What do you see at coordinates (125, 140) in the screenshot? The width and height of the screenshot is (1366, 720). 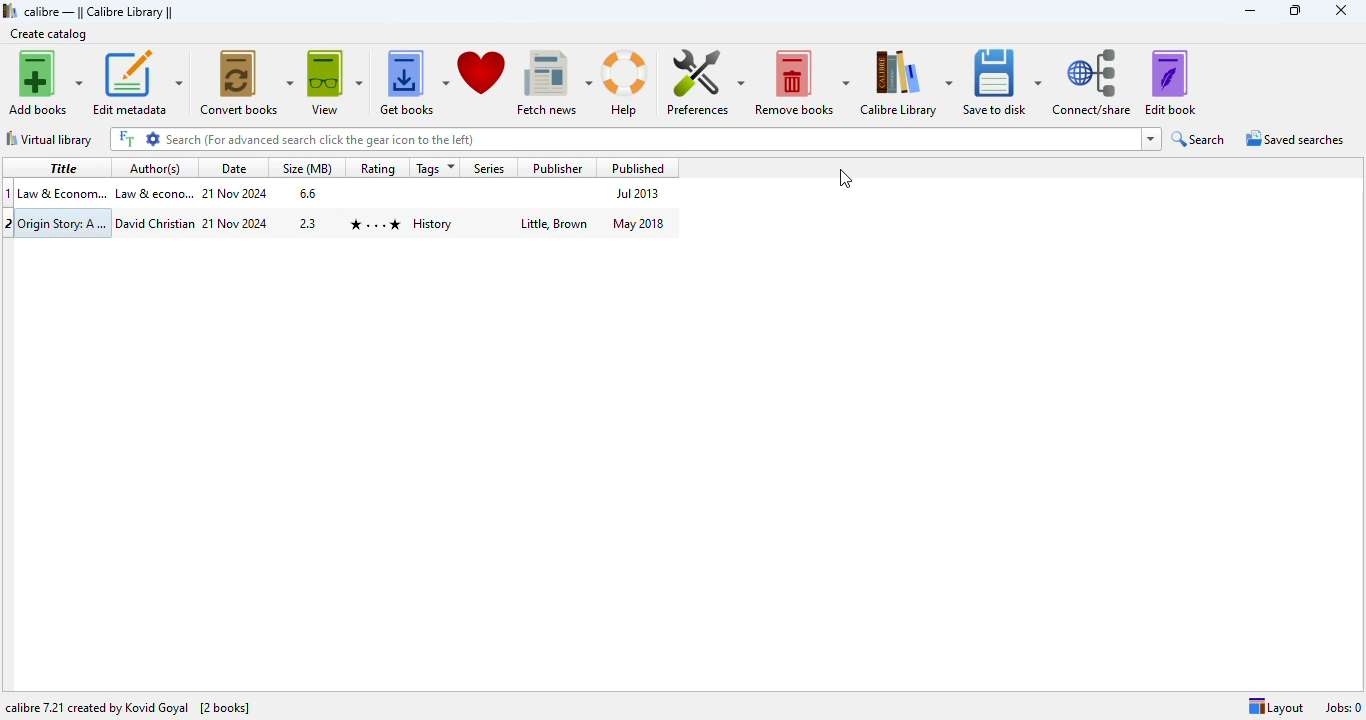 I see `full text search` at bounding box center [125, 140].